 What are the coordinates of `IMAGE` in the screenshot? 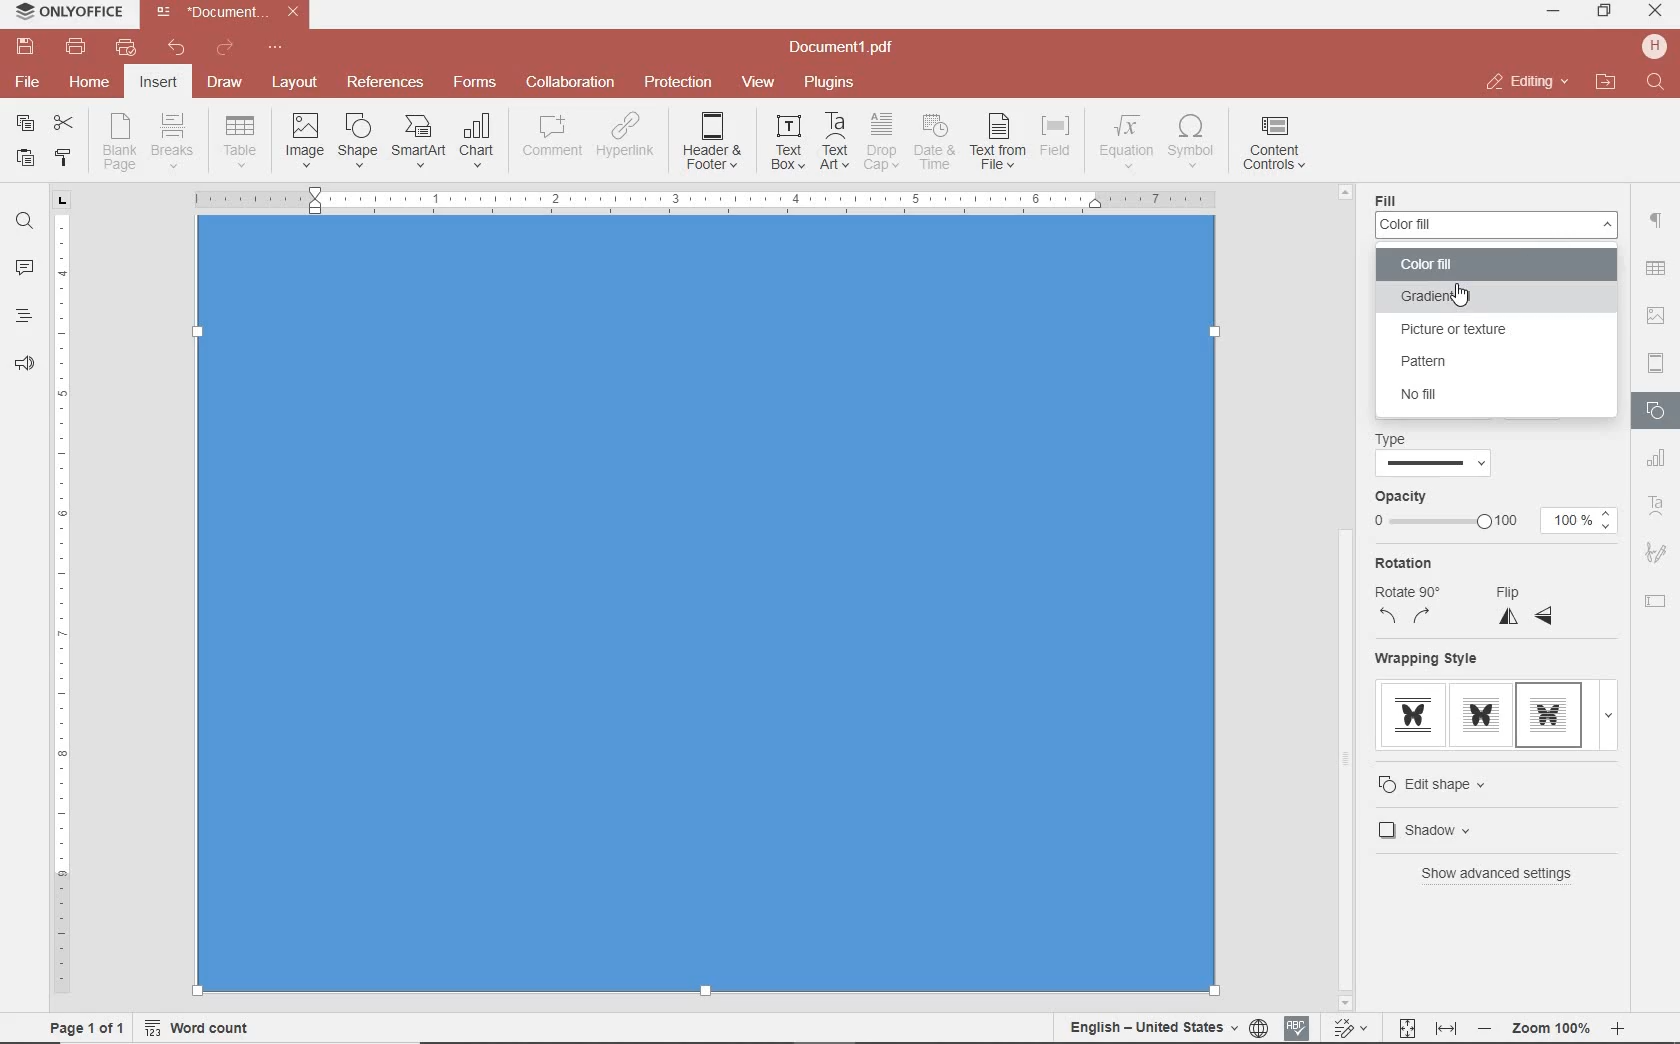 It's located at (1657, 318).